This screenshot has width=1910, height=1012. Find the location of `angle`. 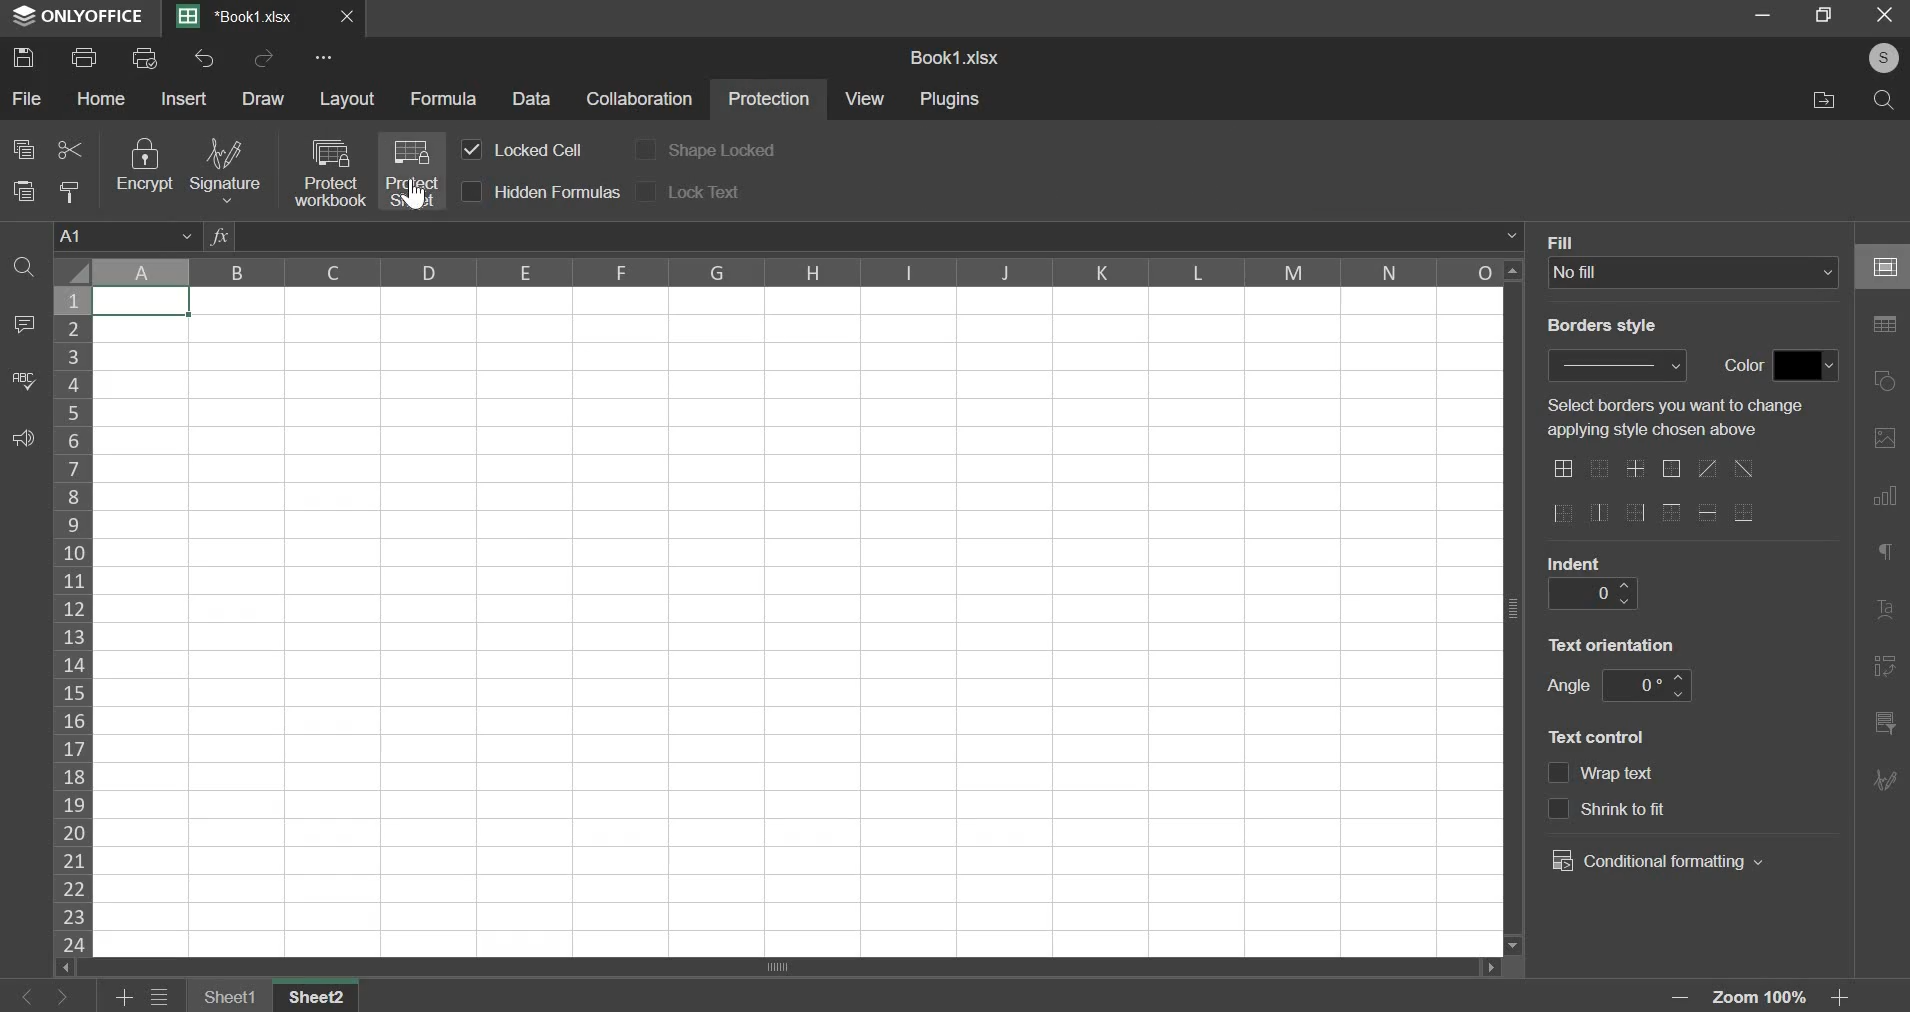

angle is located at coordinates (1567, 685).